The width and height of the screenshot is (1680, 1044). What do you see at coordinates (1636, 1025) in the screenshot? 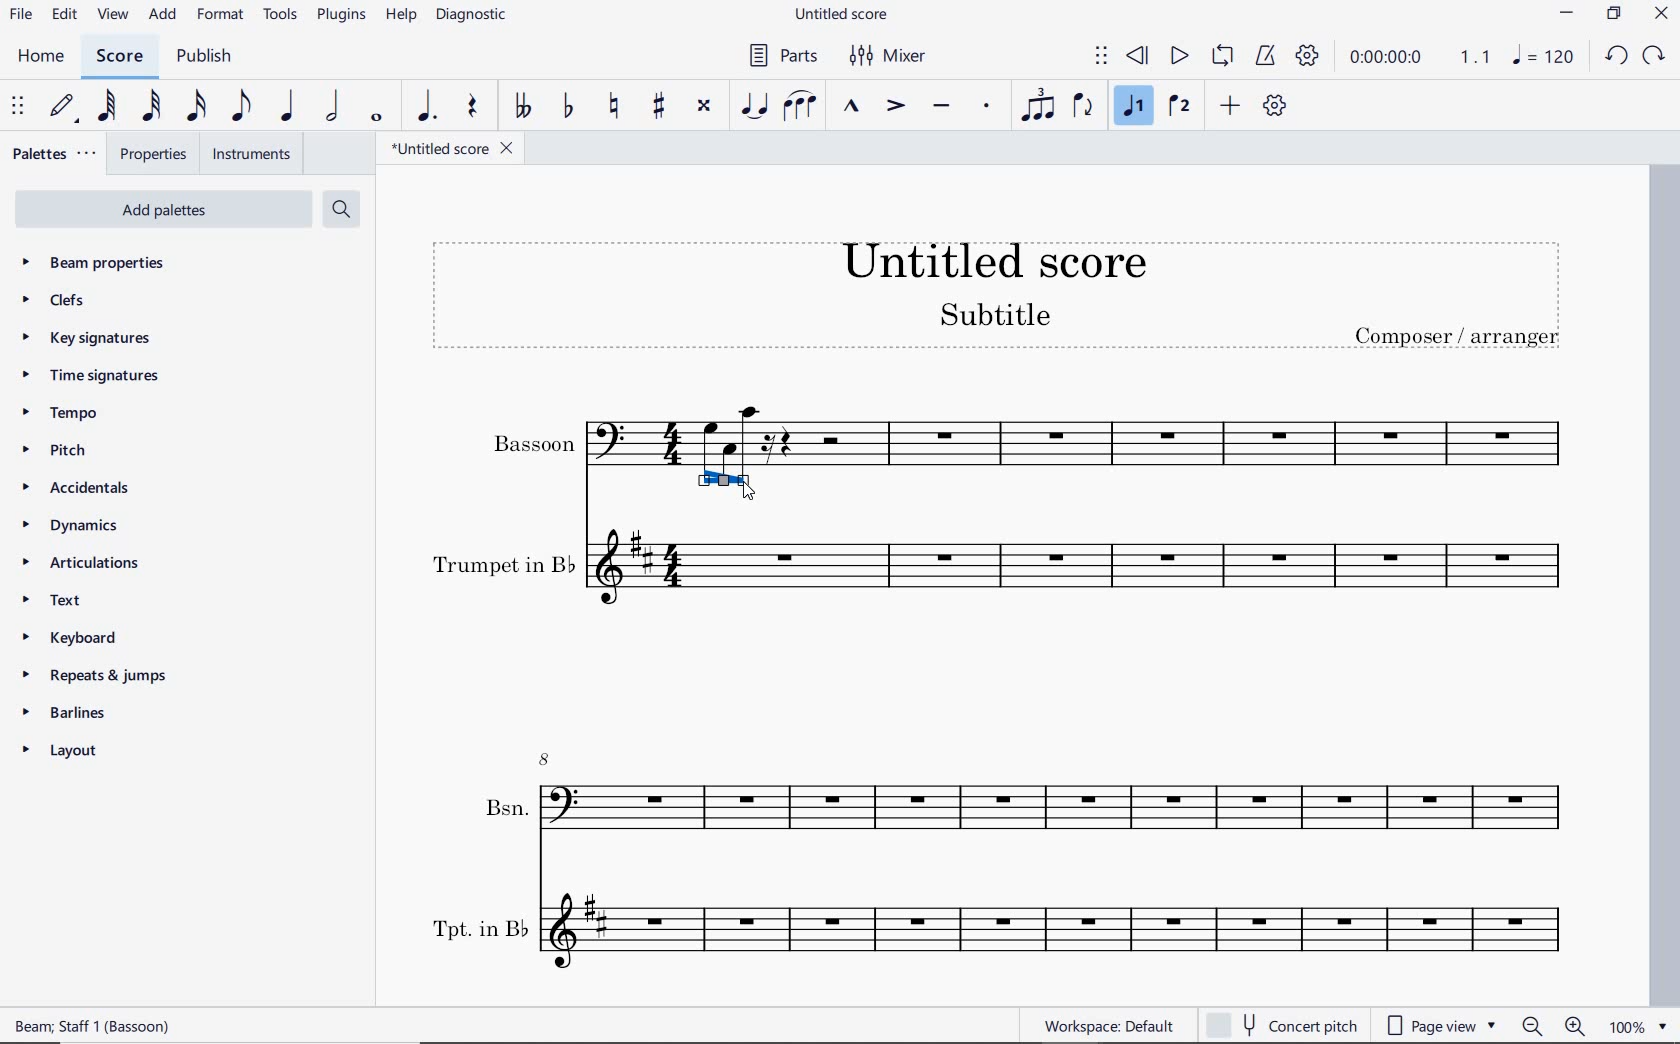
I see `zoom factor` at bounding box center [1636, 1025].